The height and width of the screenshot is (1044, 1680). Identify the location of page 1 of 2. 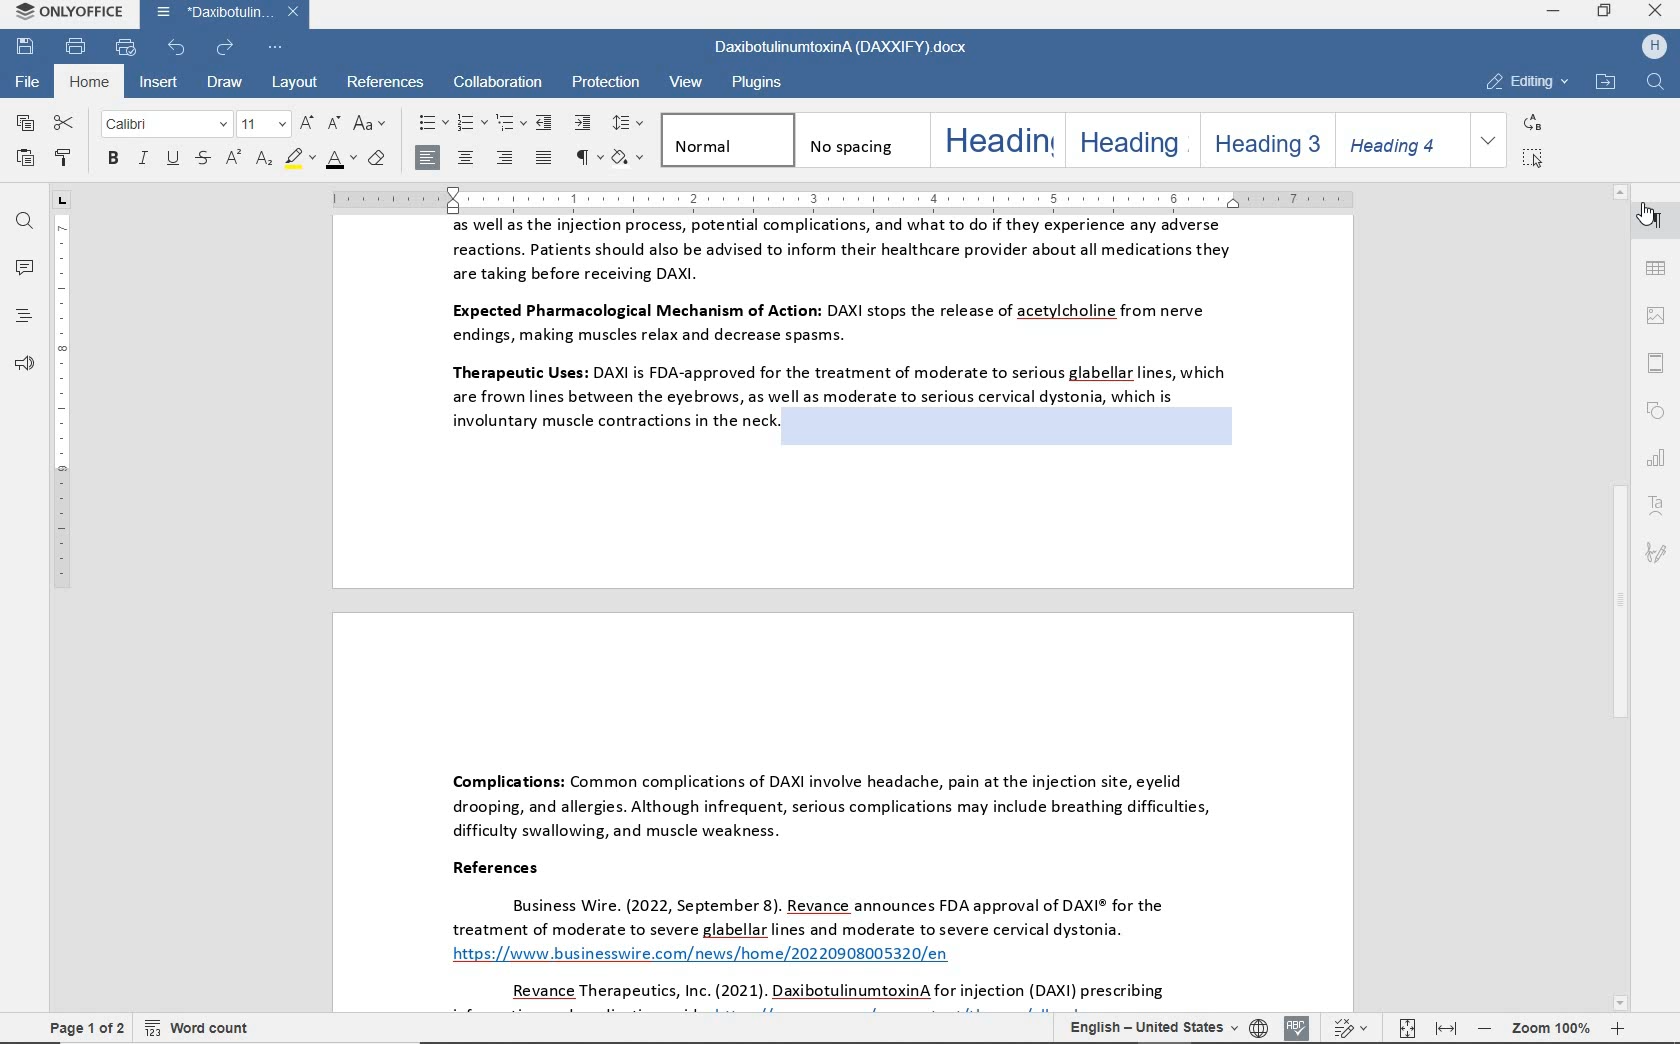
(87, 1026).